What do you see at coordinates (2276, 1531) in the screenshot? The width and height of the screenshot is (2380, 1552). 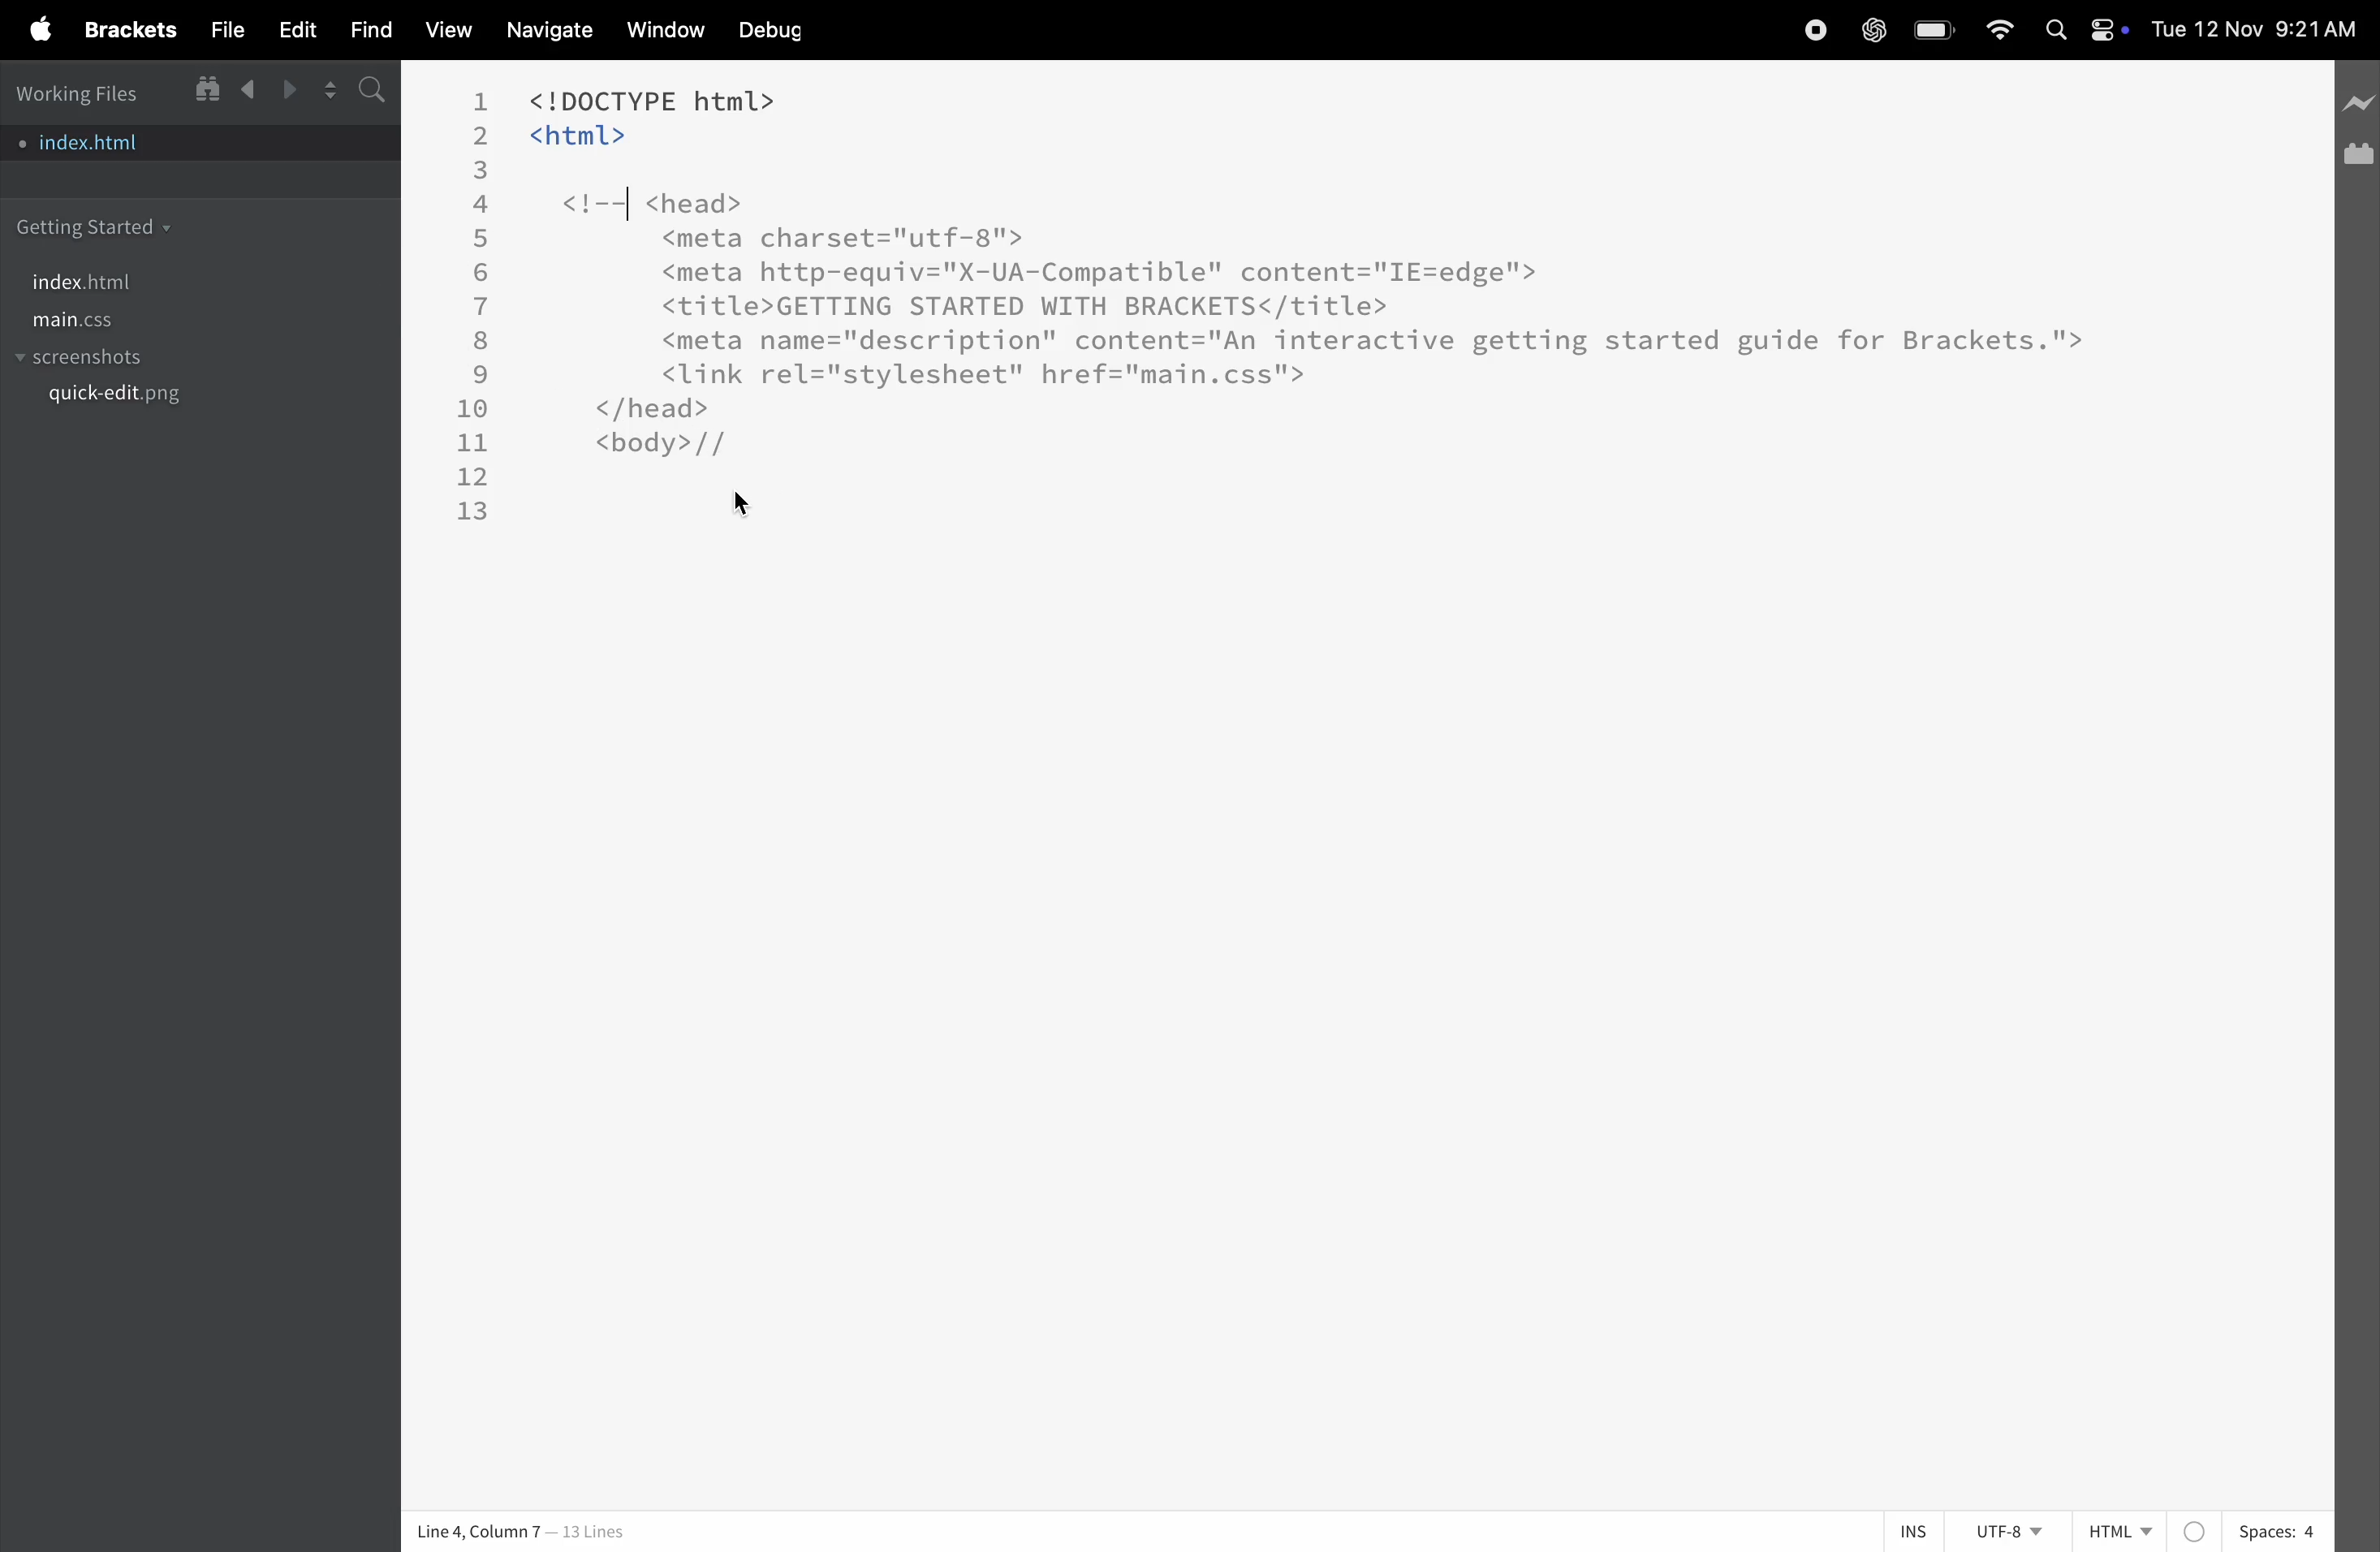 I see `spaces 4` at bounding box center [2276, 1531].